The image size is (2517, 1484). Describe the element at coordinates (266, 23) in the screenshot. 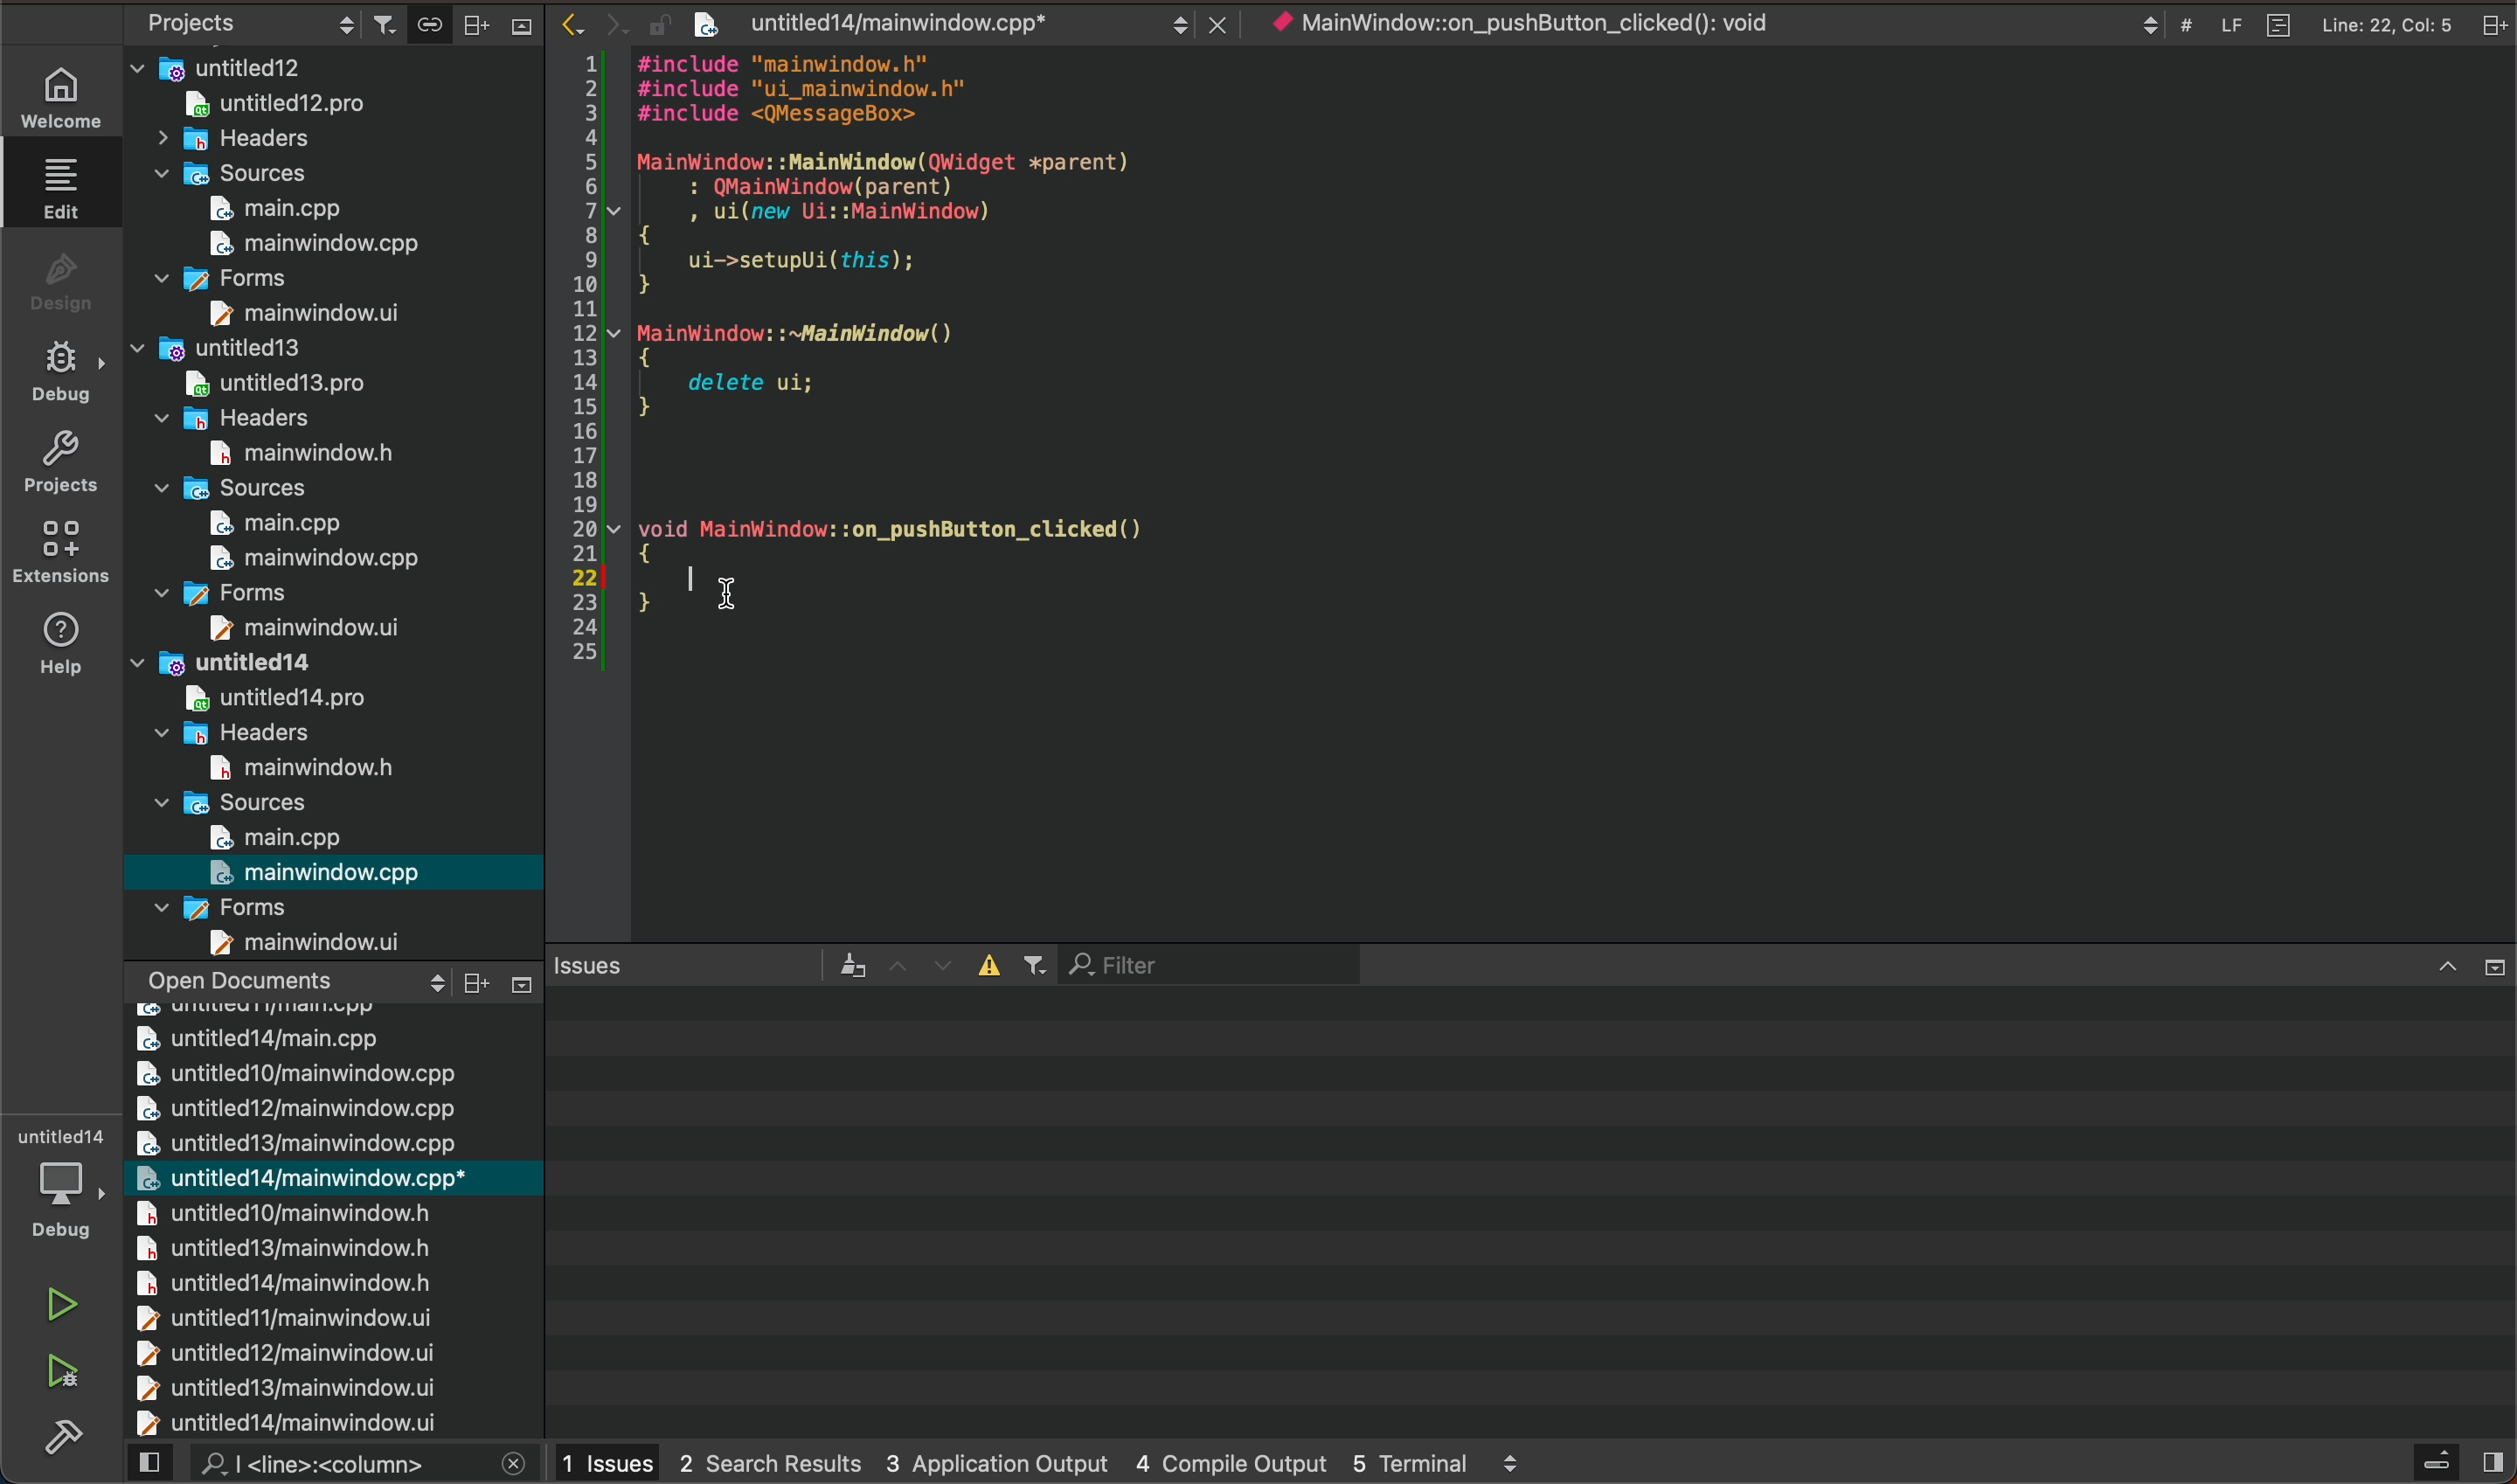

I see `projects` at that location.